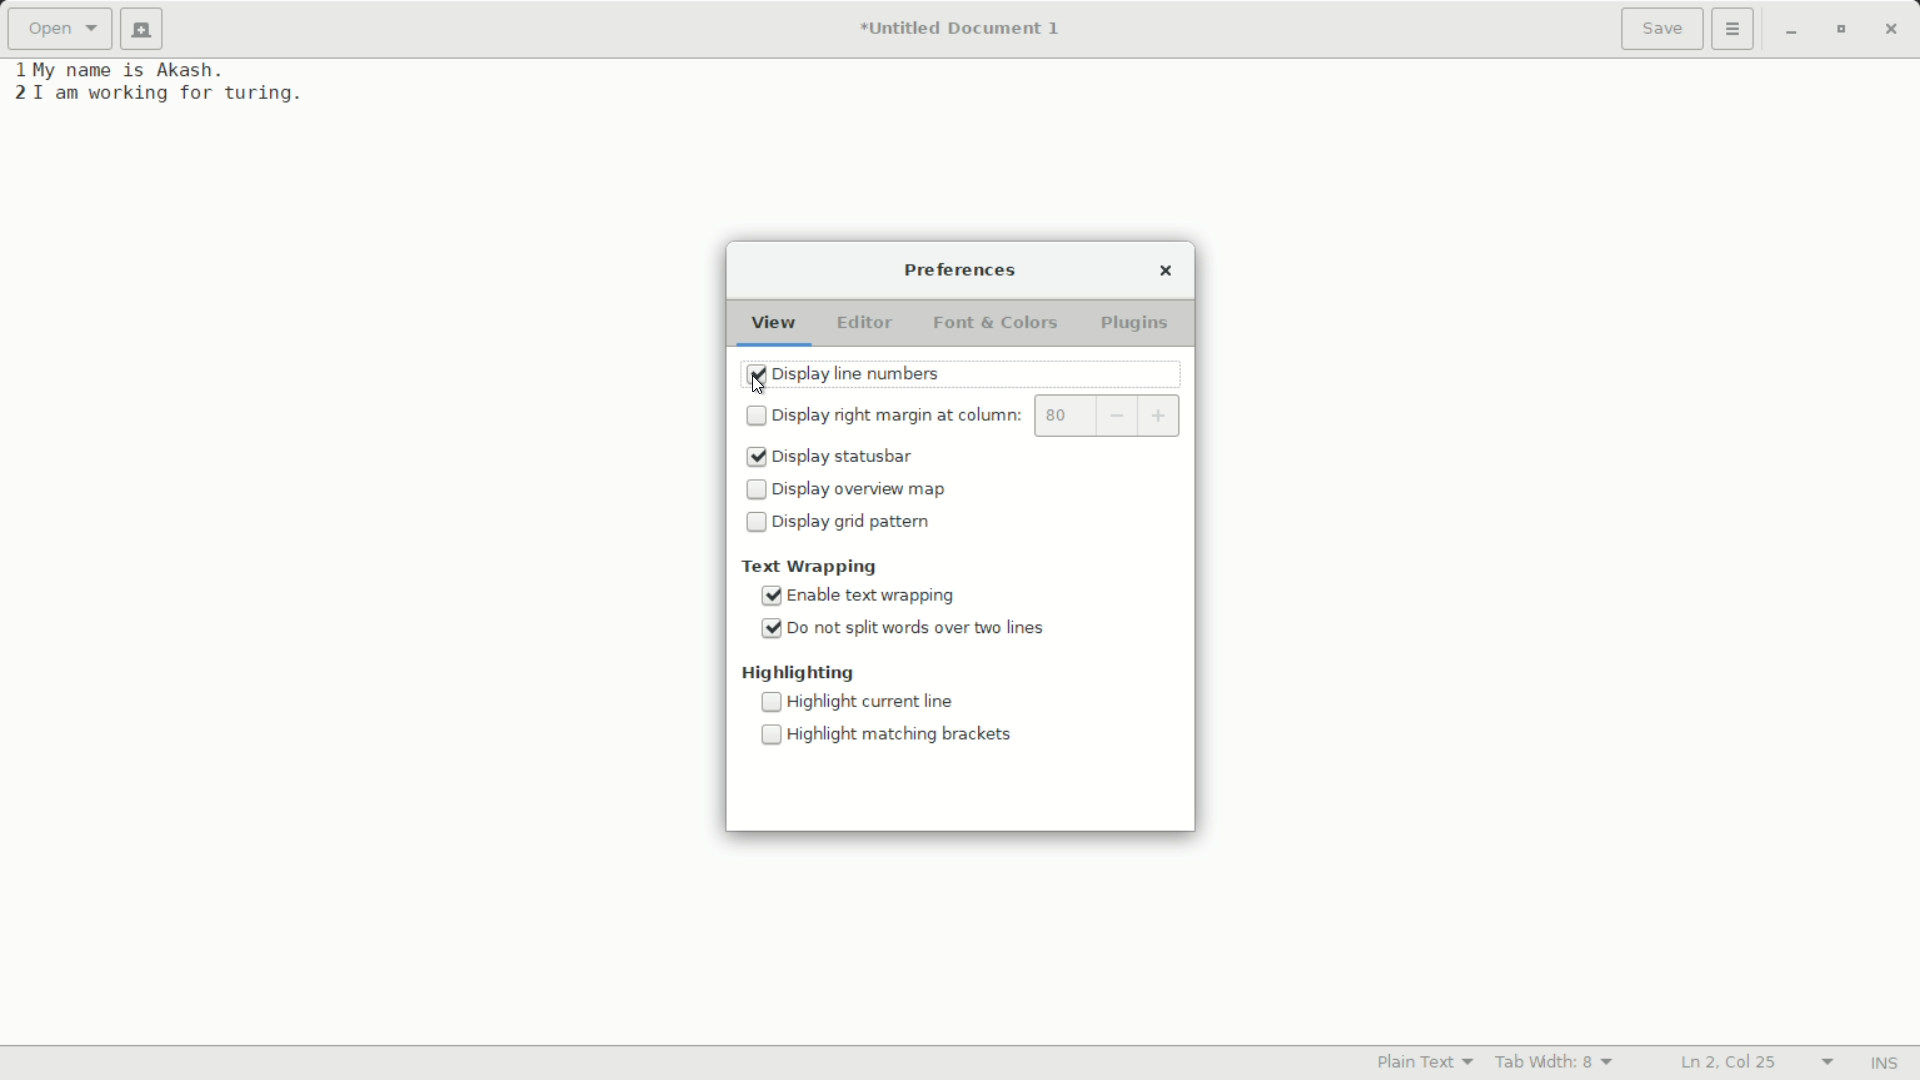 This screenshot has height=1080, width=1920. Describe the element at coordinates (800, 673) in the screenshot. I see `highlighting` at that location.